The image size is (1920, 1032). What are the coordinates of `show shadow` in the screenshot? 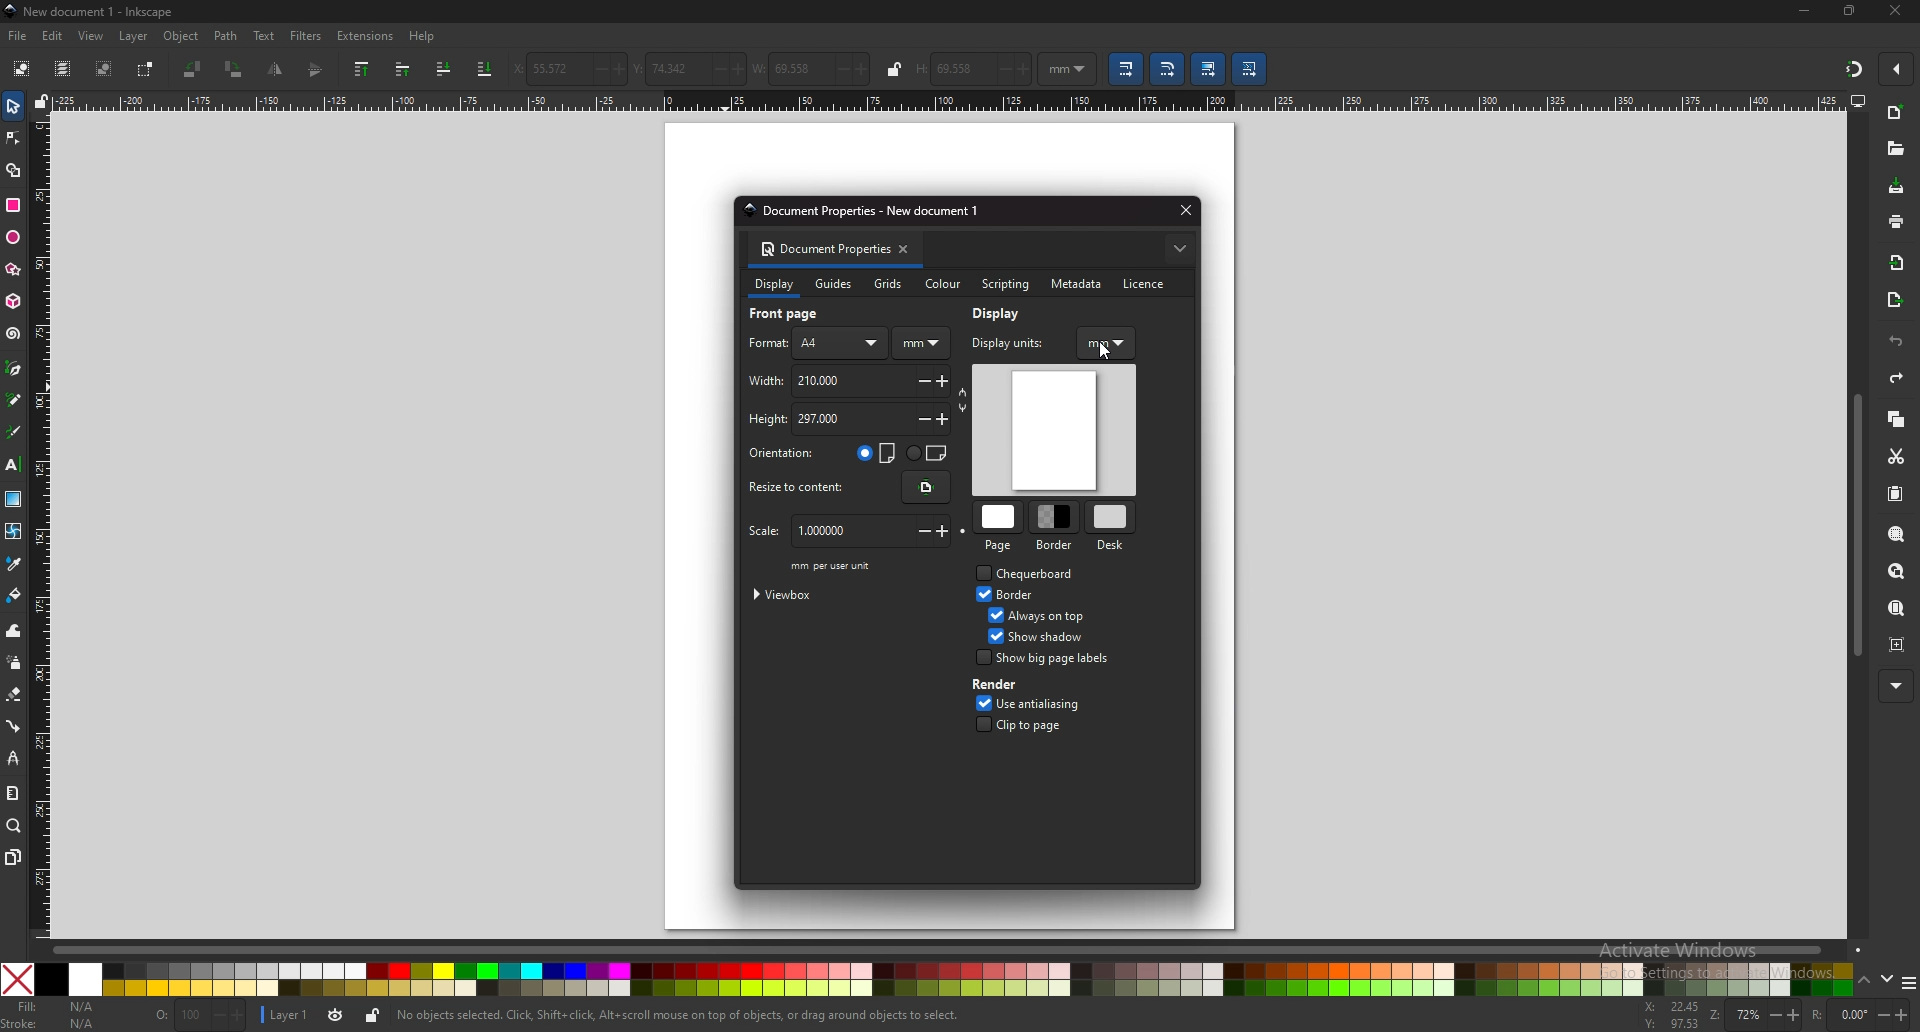 It's located at (1053, 636).